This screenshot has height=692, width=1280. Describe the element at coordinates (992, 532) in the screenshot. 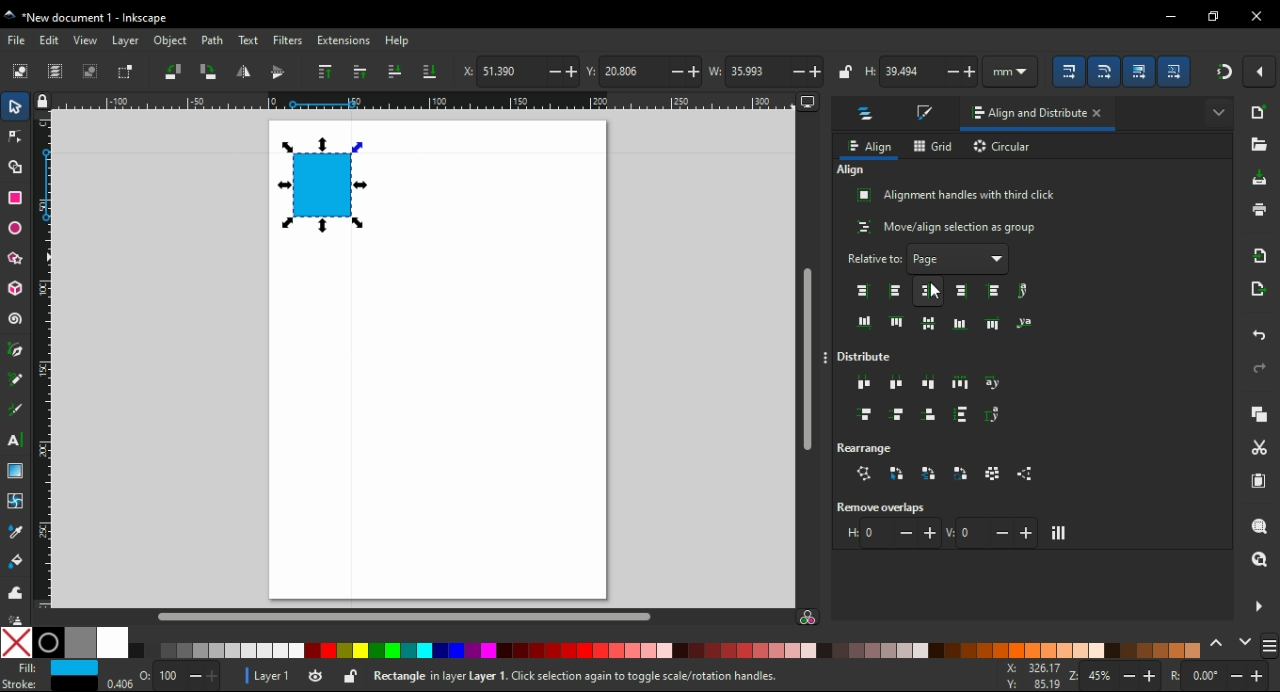

I see `minimum vertical gap between bounding box` at that location.